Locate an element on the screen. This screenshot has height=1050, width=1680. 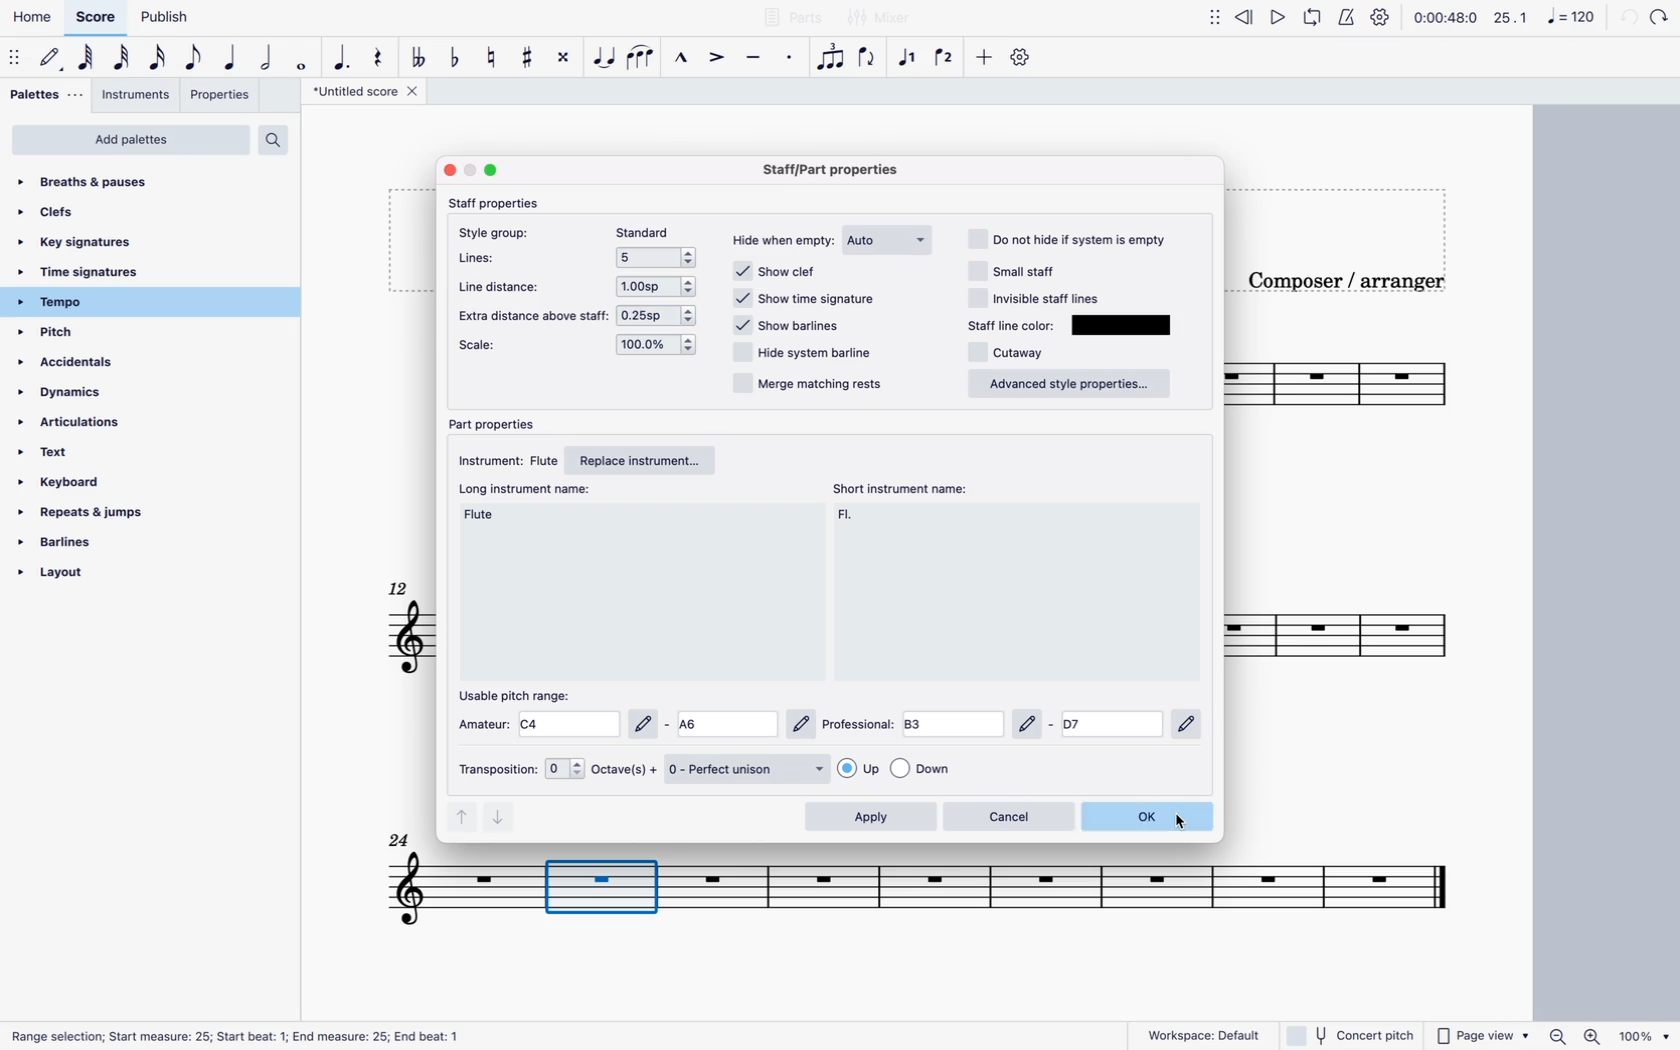
hide system barline is located at coordinates (806, 351).